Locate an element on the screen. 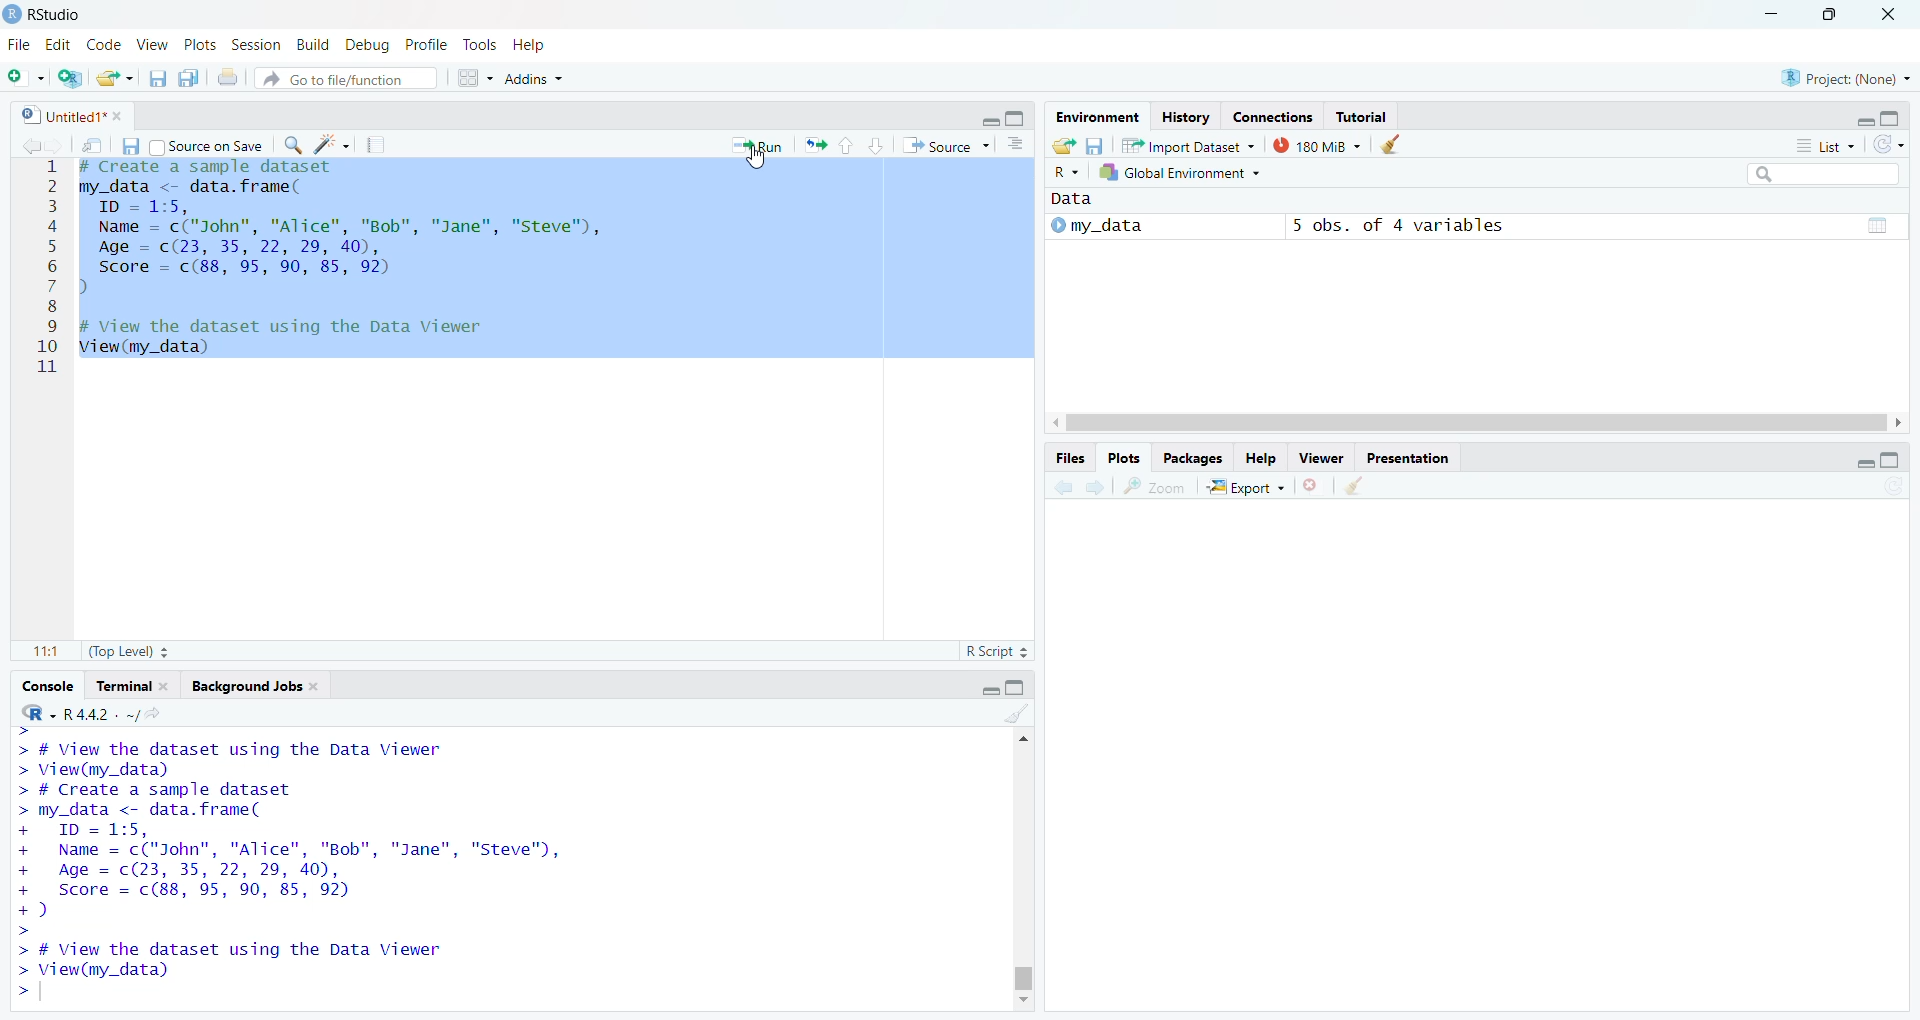 Image resolution: width=1920 pixels, height=1020 pixels. Top Level is located at coordinates (124, 652).